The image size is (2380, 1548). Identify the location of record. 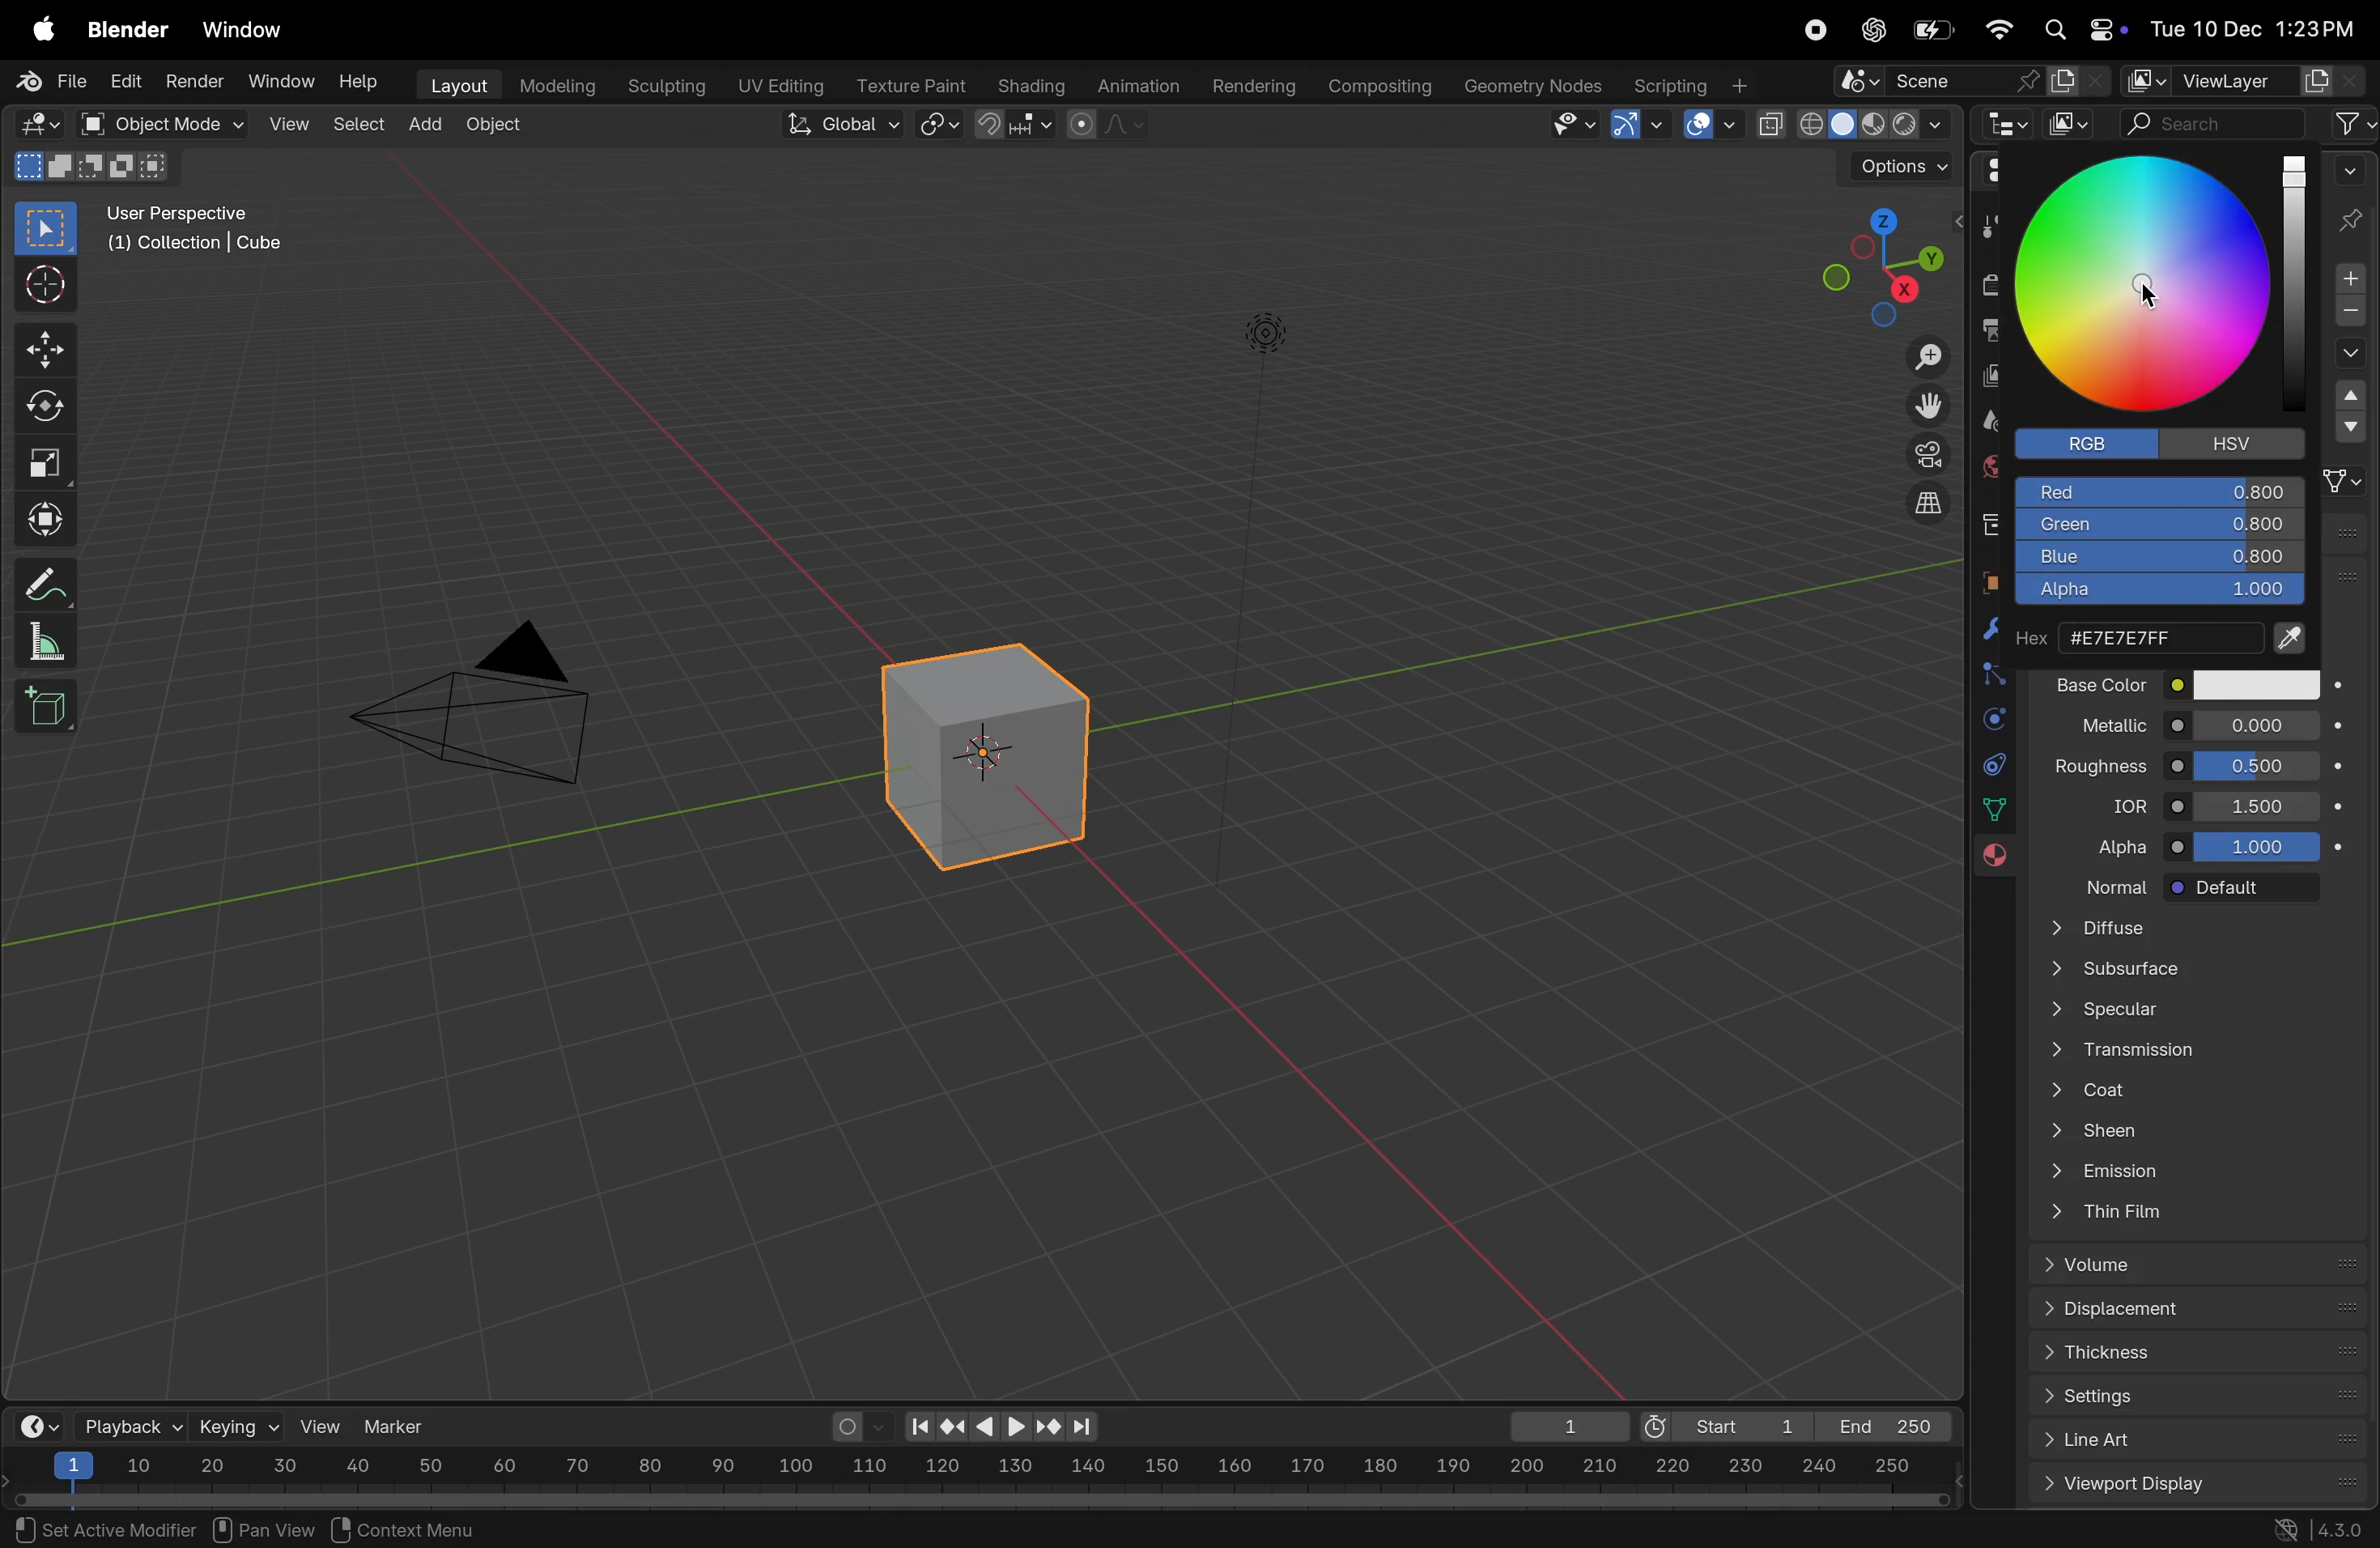
(1814, 32).